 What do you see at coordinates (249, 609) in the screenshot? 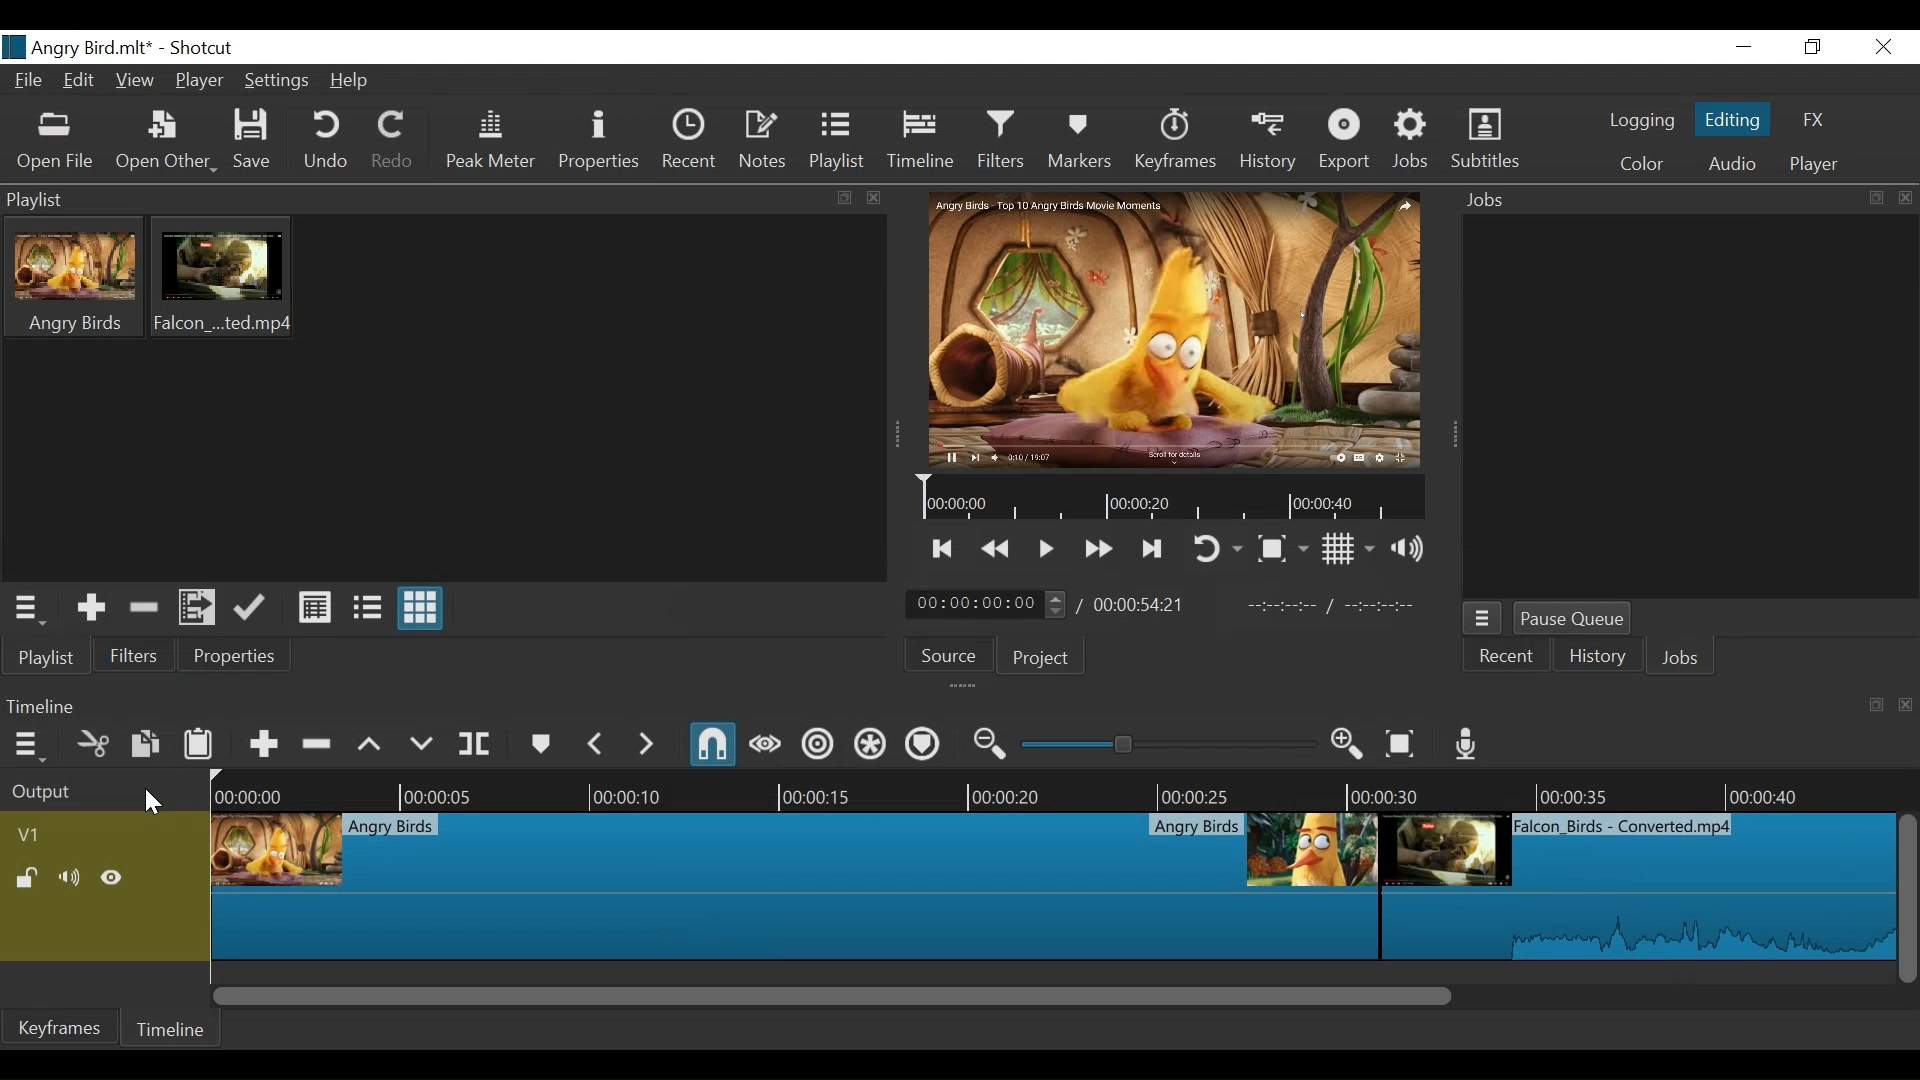
I see `Update` at bounding box center [249, 609].